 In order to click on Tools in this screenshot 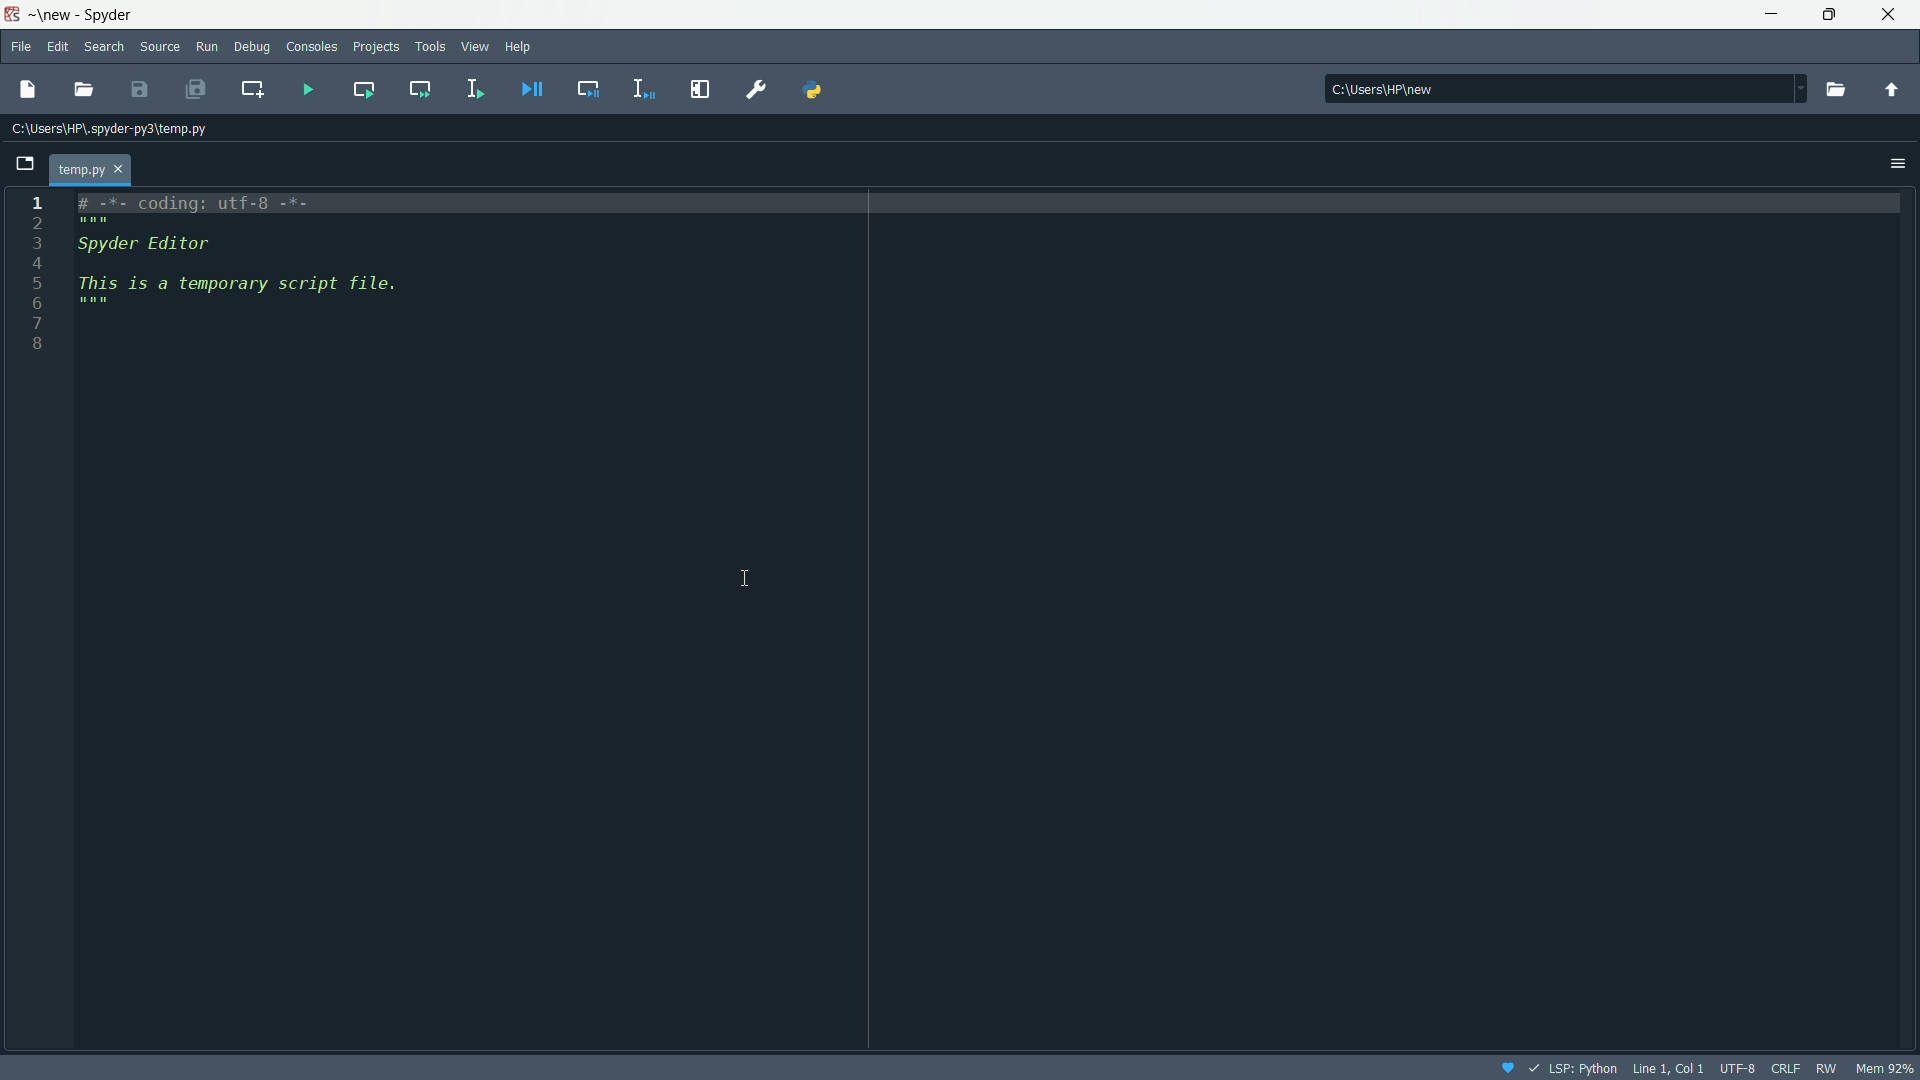, I will do `click(429, 46)`.